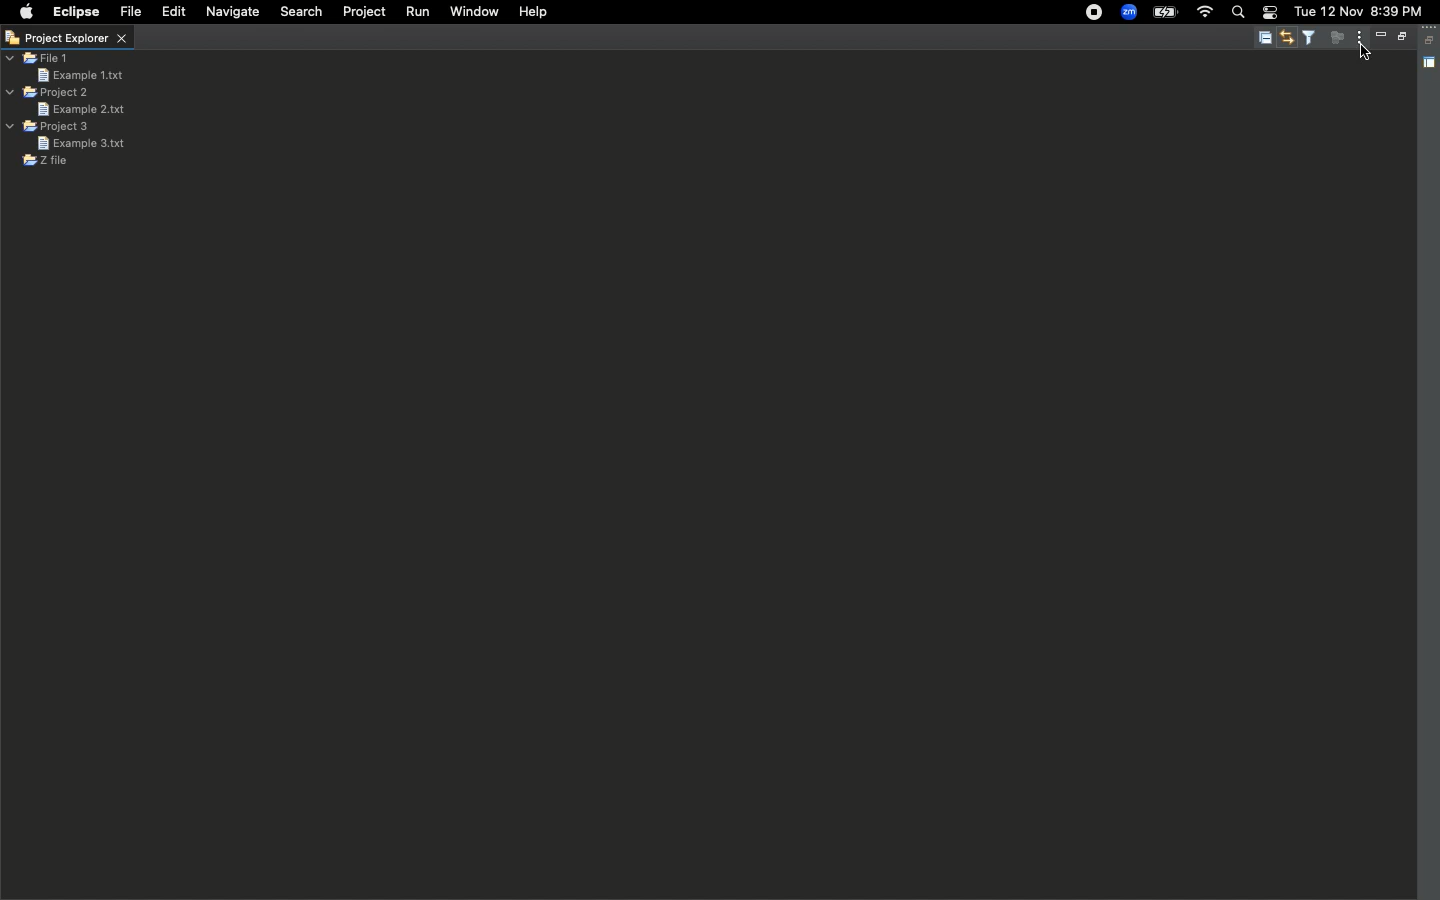 This screenshot has height=900, width=1440. I want to click on Collapse all, so click(1431, 40).